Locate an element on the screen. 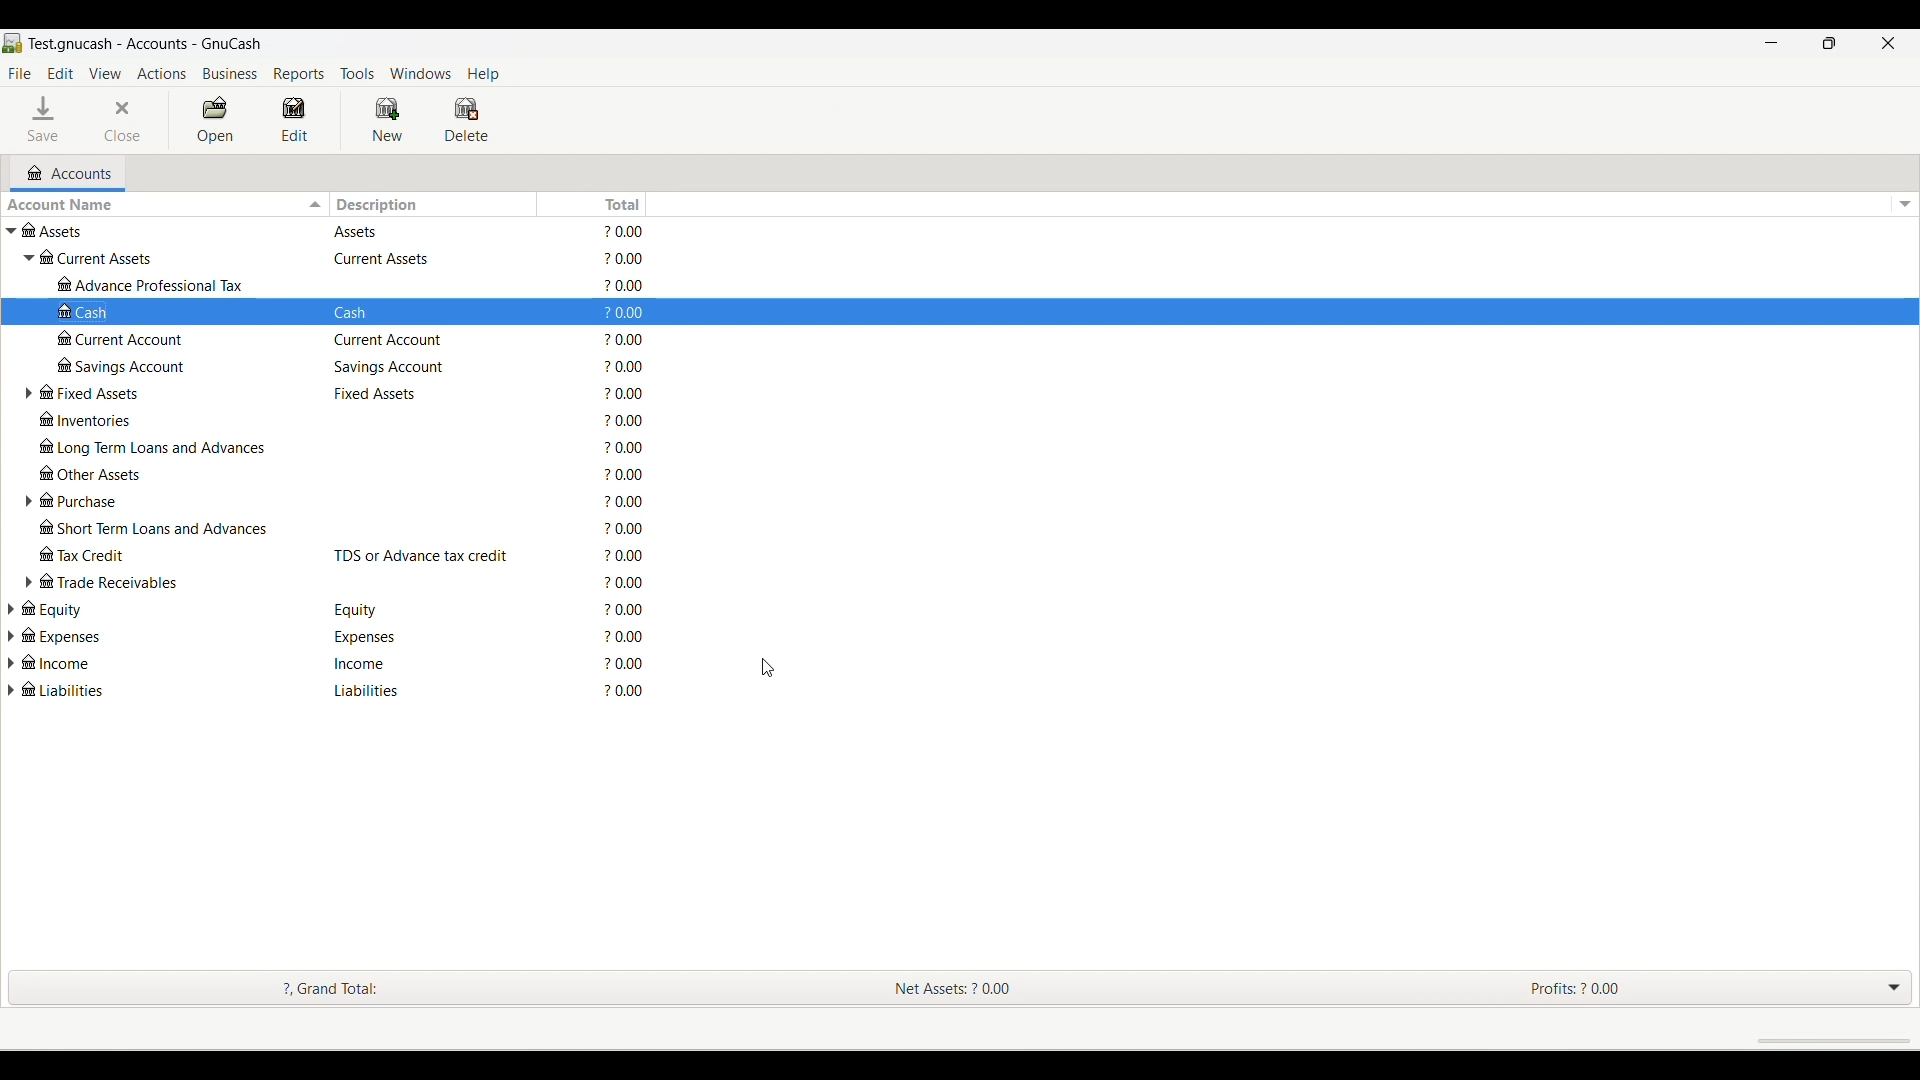  Show/Hide columns in the current tab is located at coordinates (1906, 205).